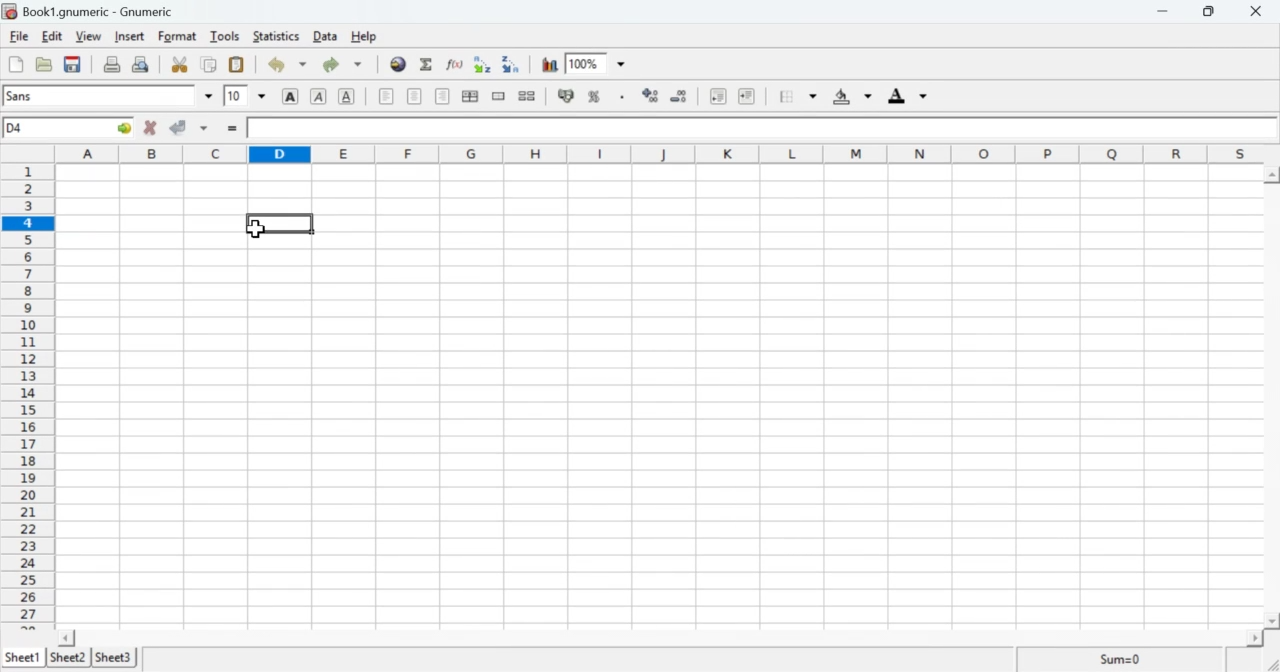 The image size is (1280, 672). Describe the element at coordinates (231, 130) in the screenshot. I see `=` at that location.